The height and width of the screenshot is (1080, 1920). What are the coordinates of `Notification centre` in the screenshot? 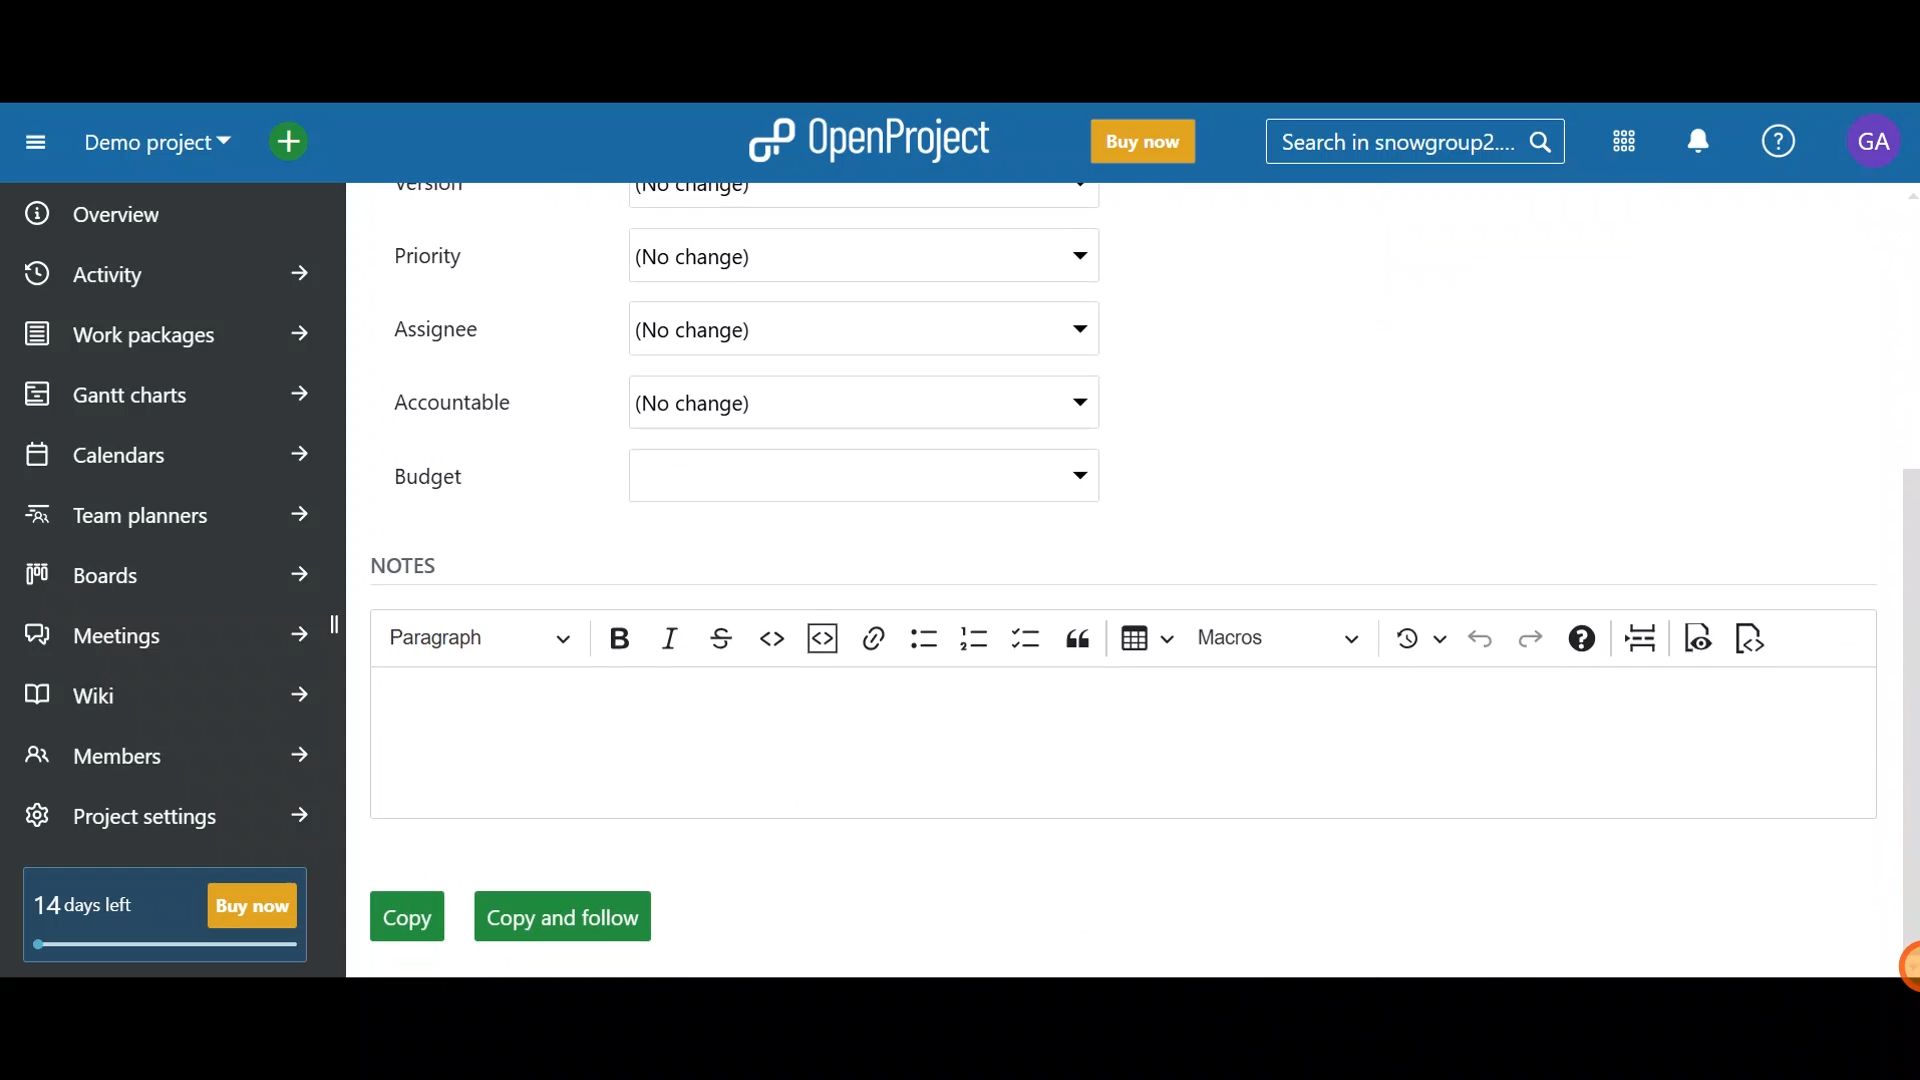 It's located at (1697, 143).